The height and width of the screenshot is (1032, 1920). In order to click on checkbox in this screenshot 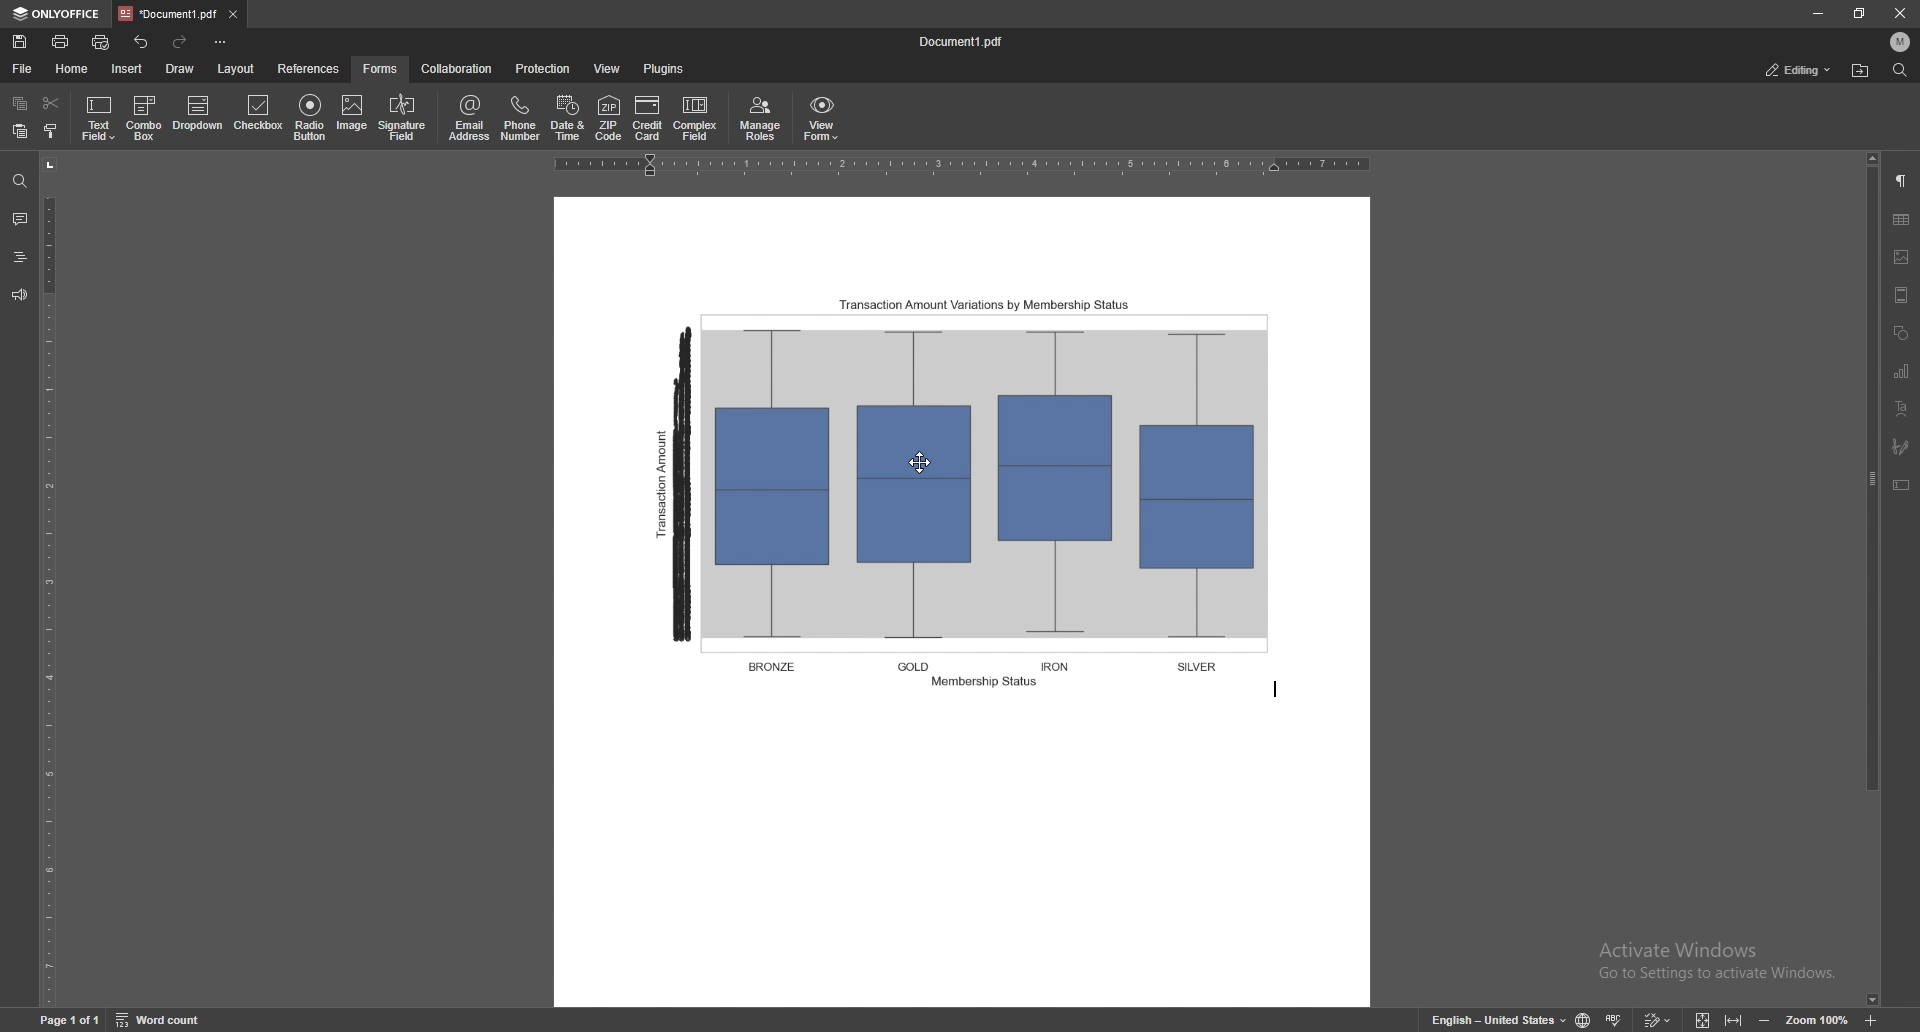, I will do `click(257, 115)`.